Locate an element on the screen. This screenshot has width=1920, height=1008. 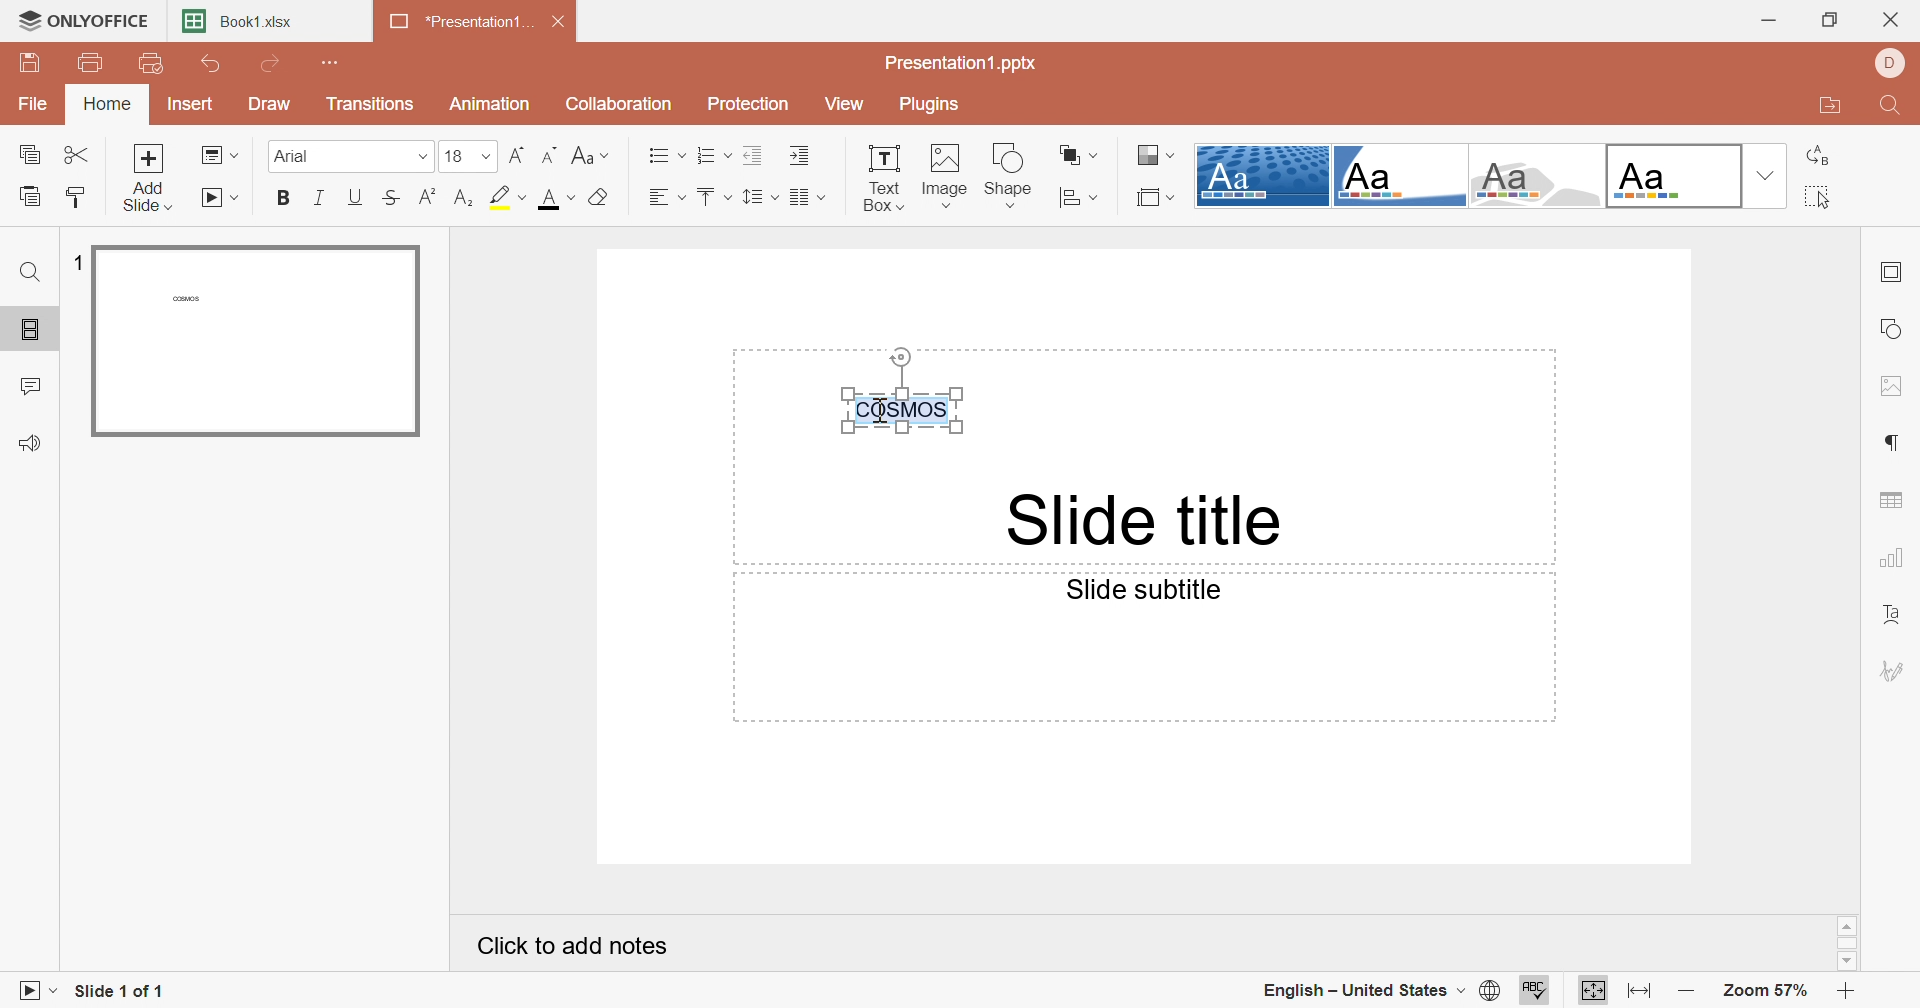
Click to add notes is located at coordinates (564, 942).